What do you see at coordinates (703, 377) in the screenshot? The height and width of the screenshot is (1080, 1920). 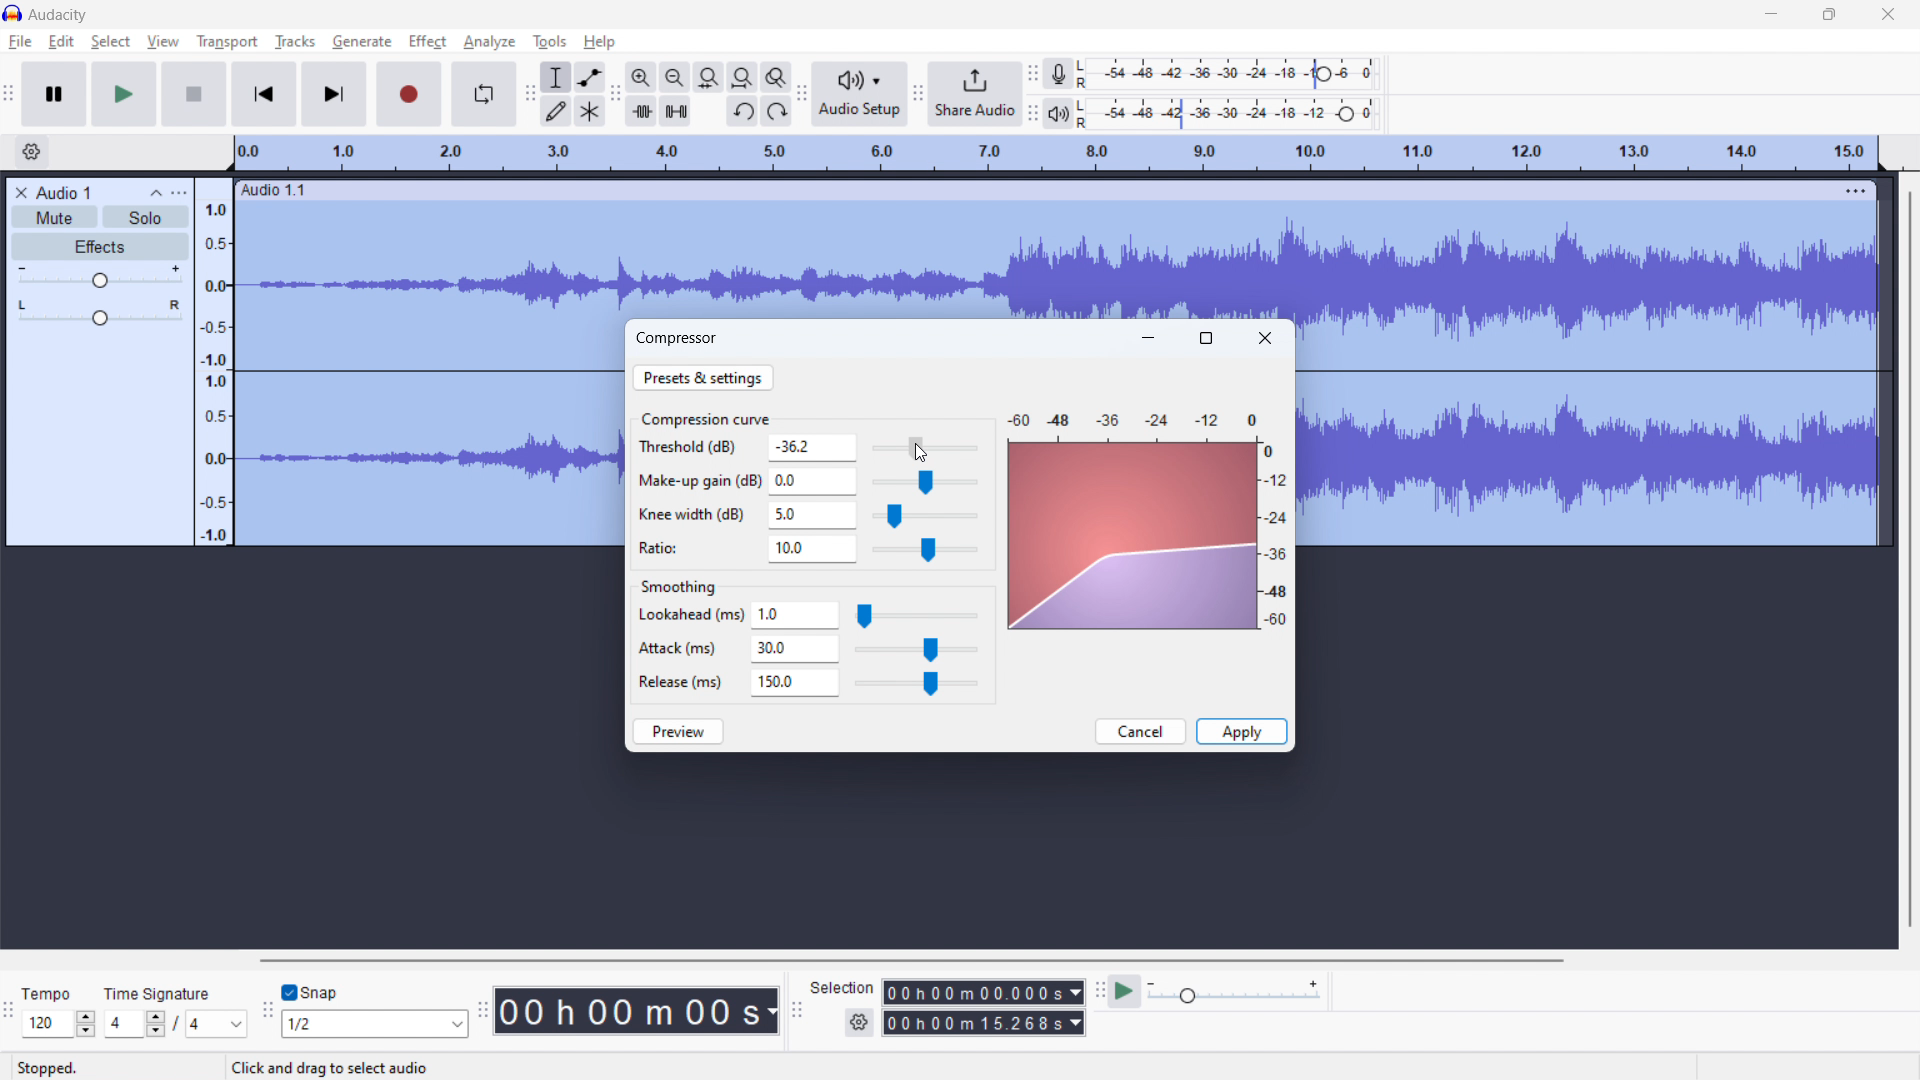 I see `presets & settings` at bounding box center [703, 377].